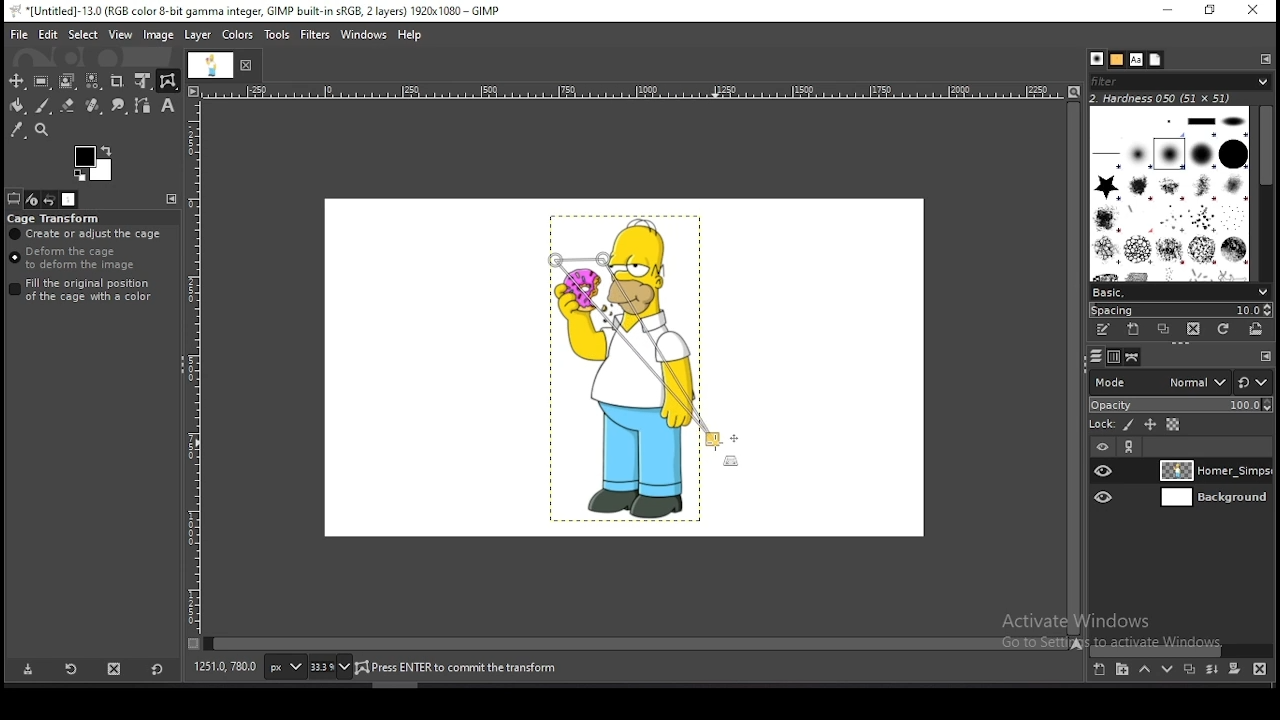  Describe the element at coordinates (117, 105) in the screenshot. I see `smudge tool` at that location.